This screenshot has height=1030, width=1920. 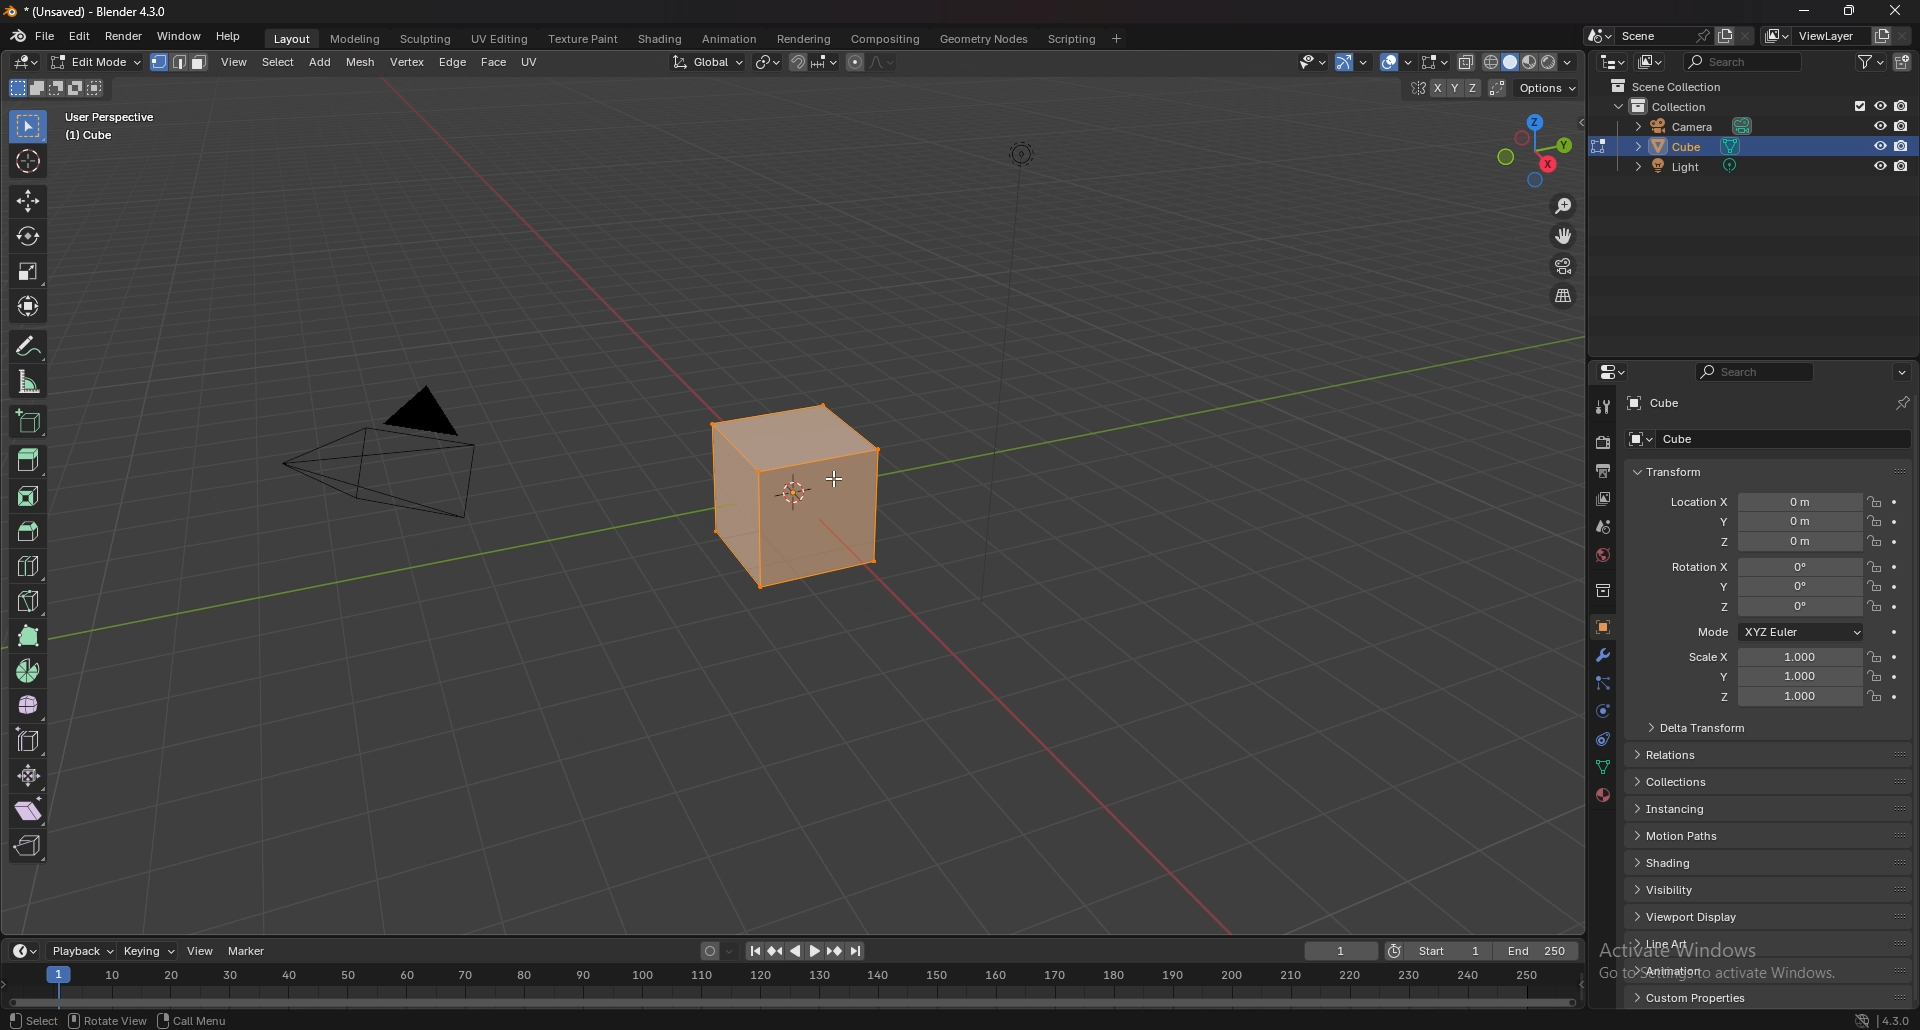 What do you see at coordinates (31, 422) in the screenshot?
I see `add cube` at bounding box center [31, 422].